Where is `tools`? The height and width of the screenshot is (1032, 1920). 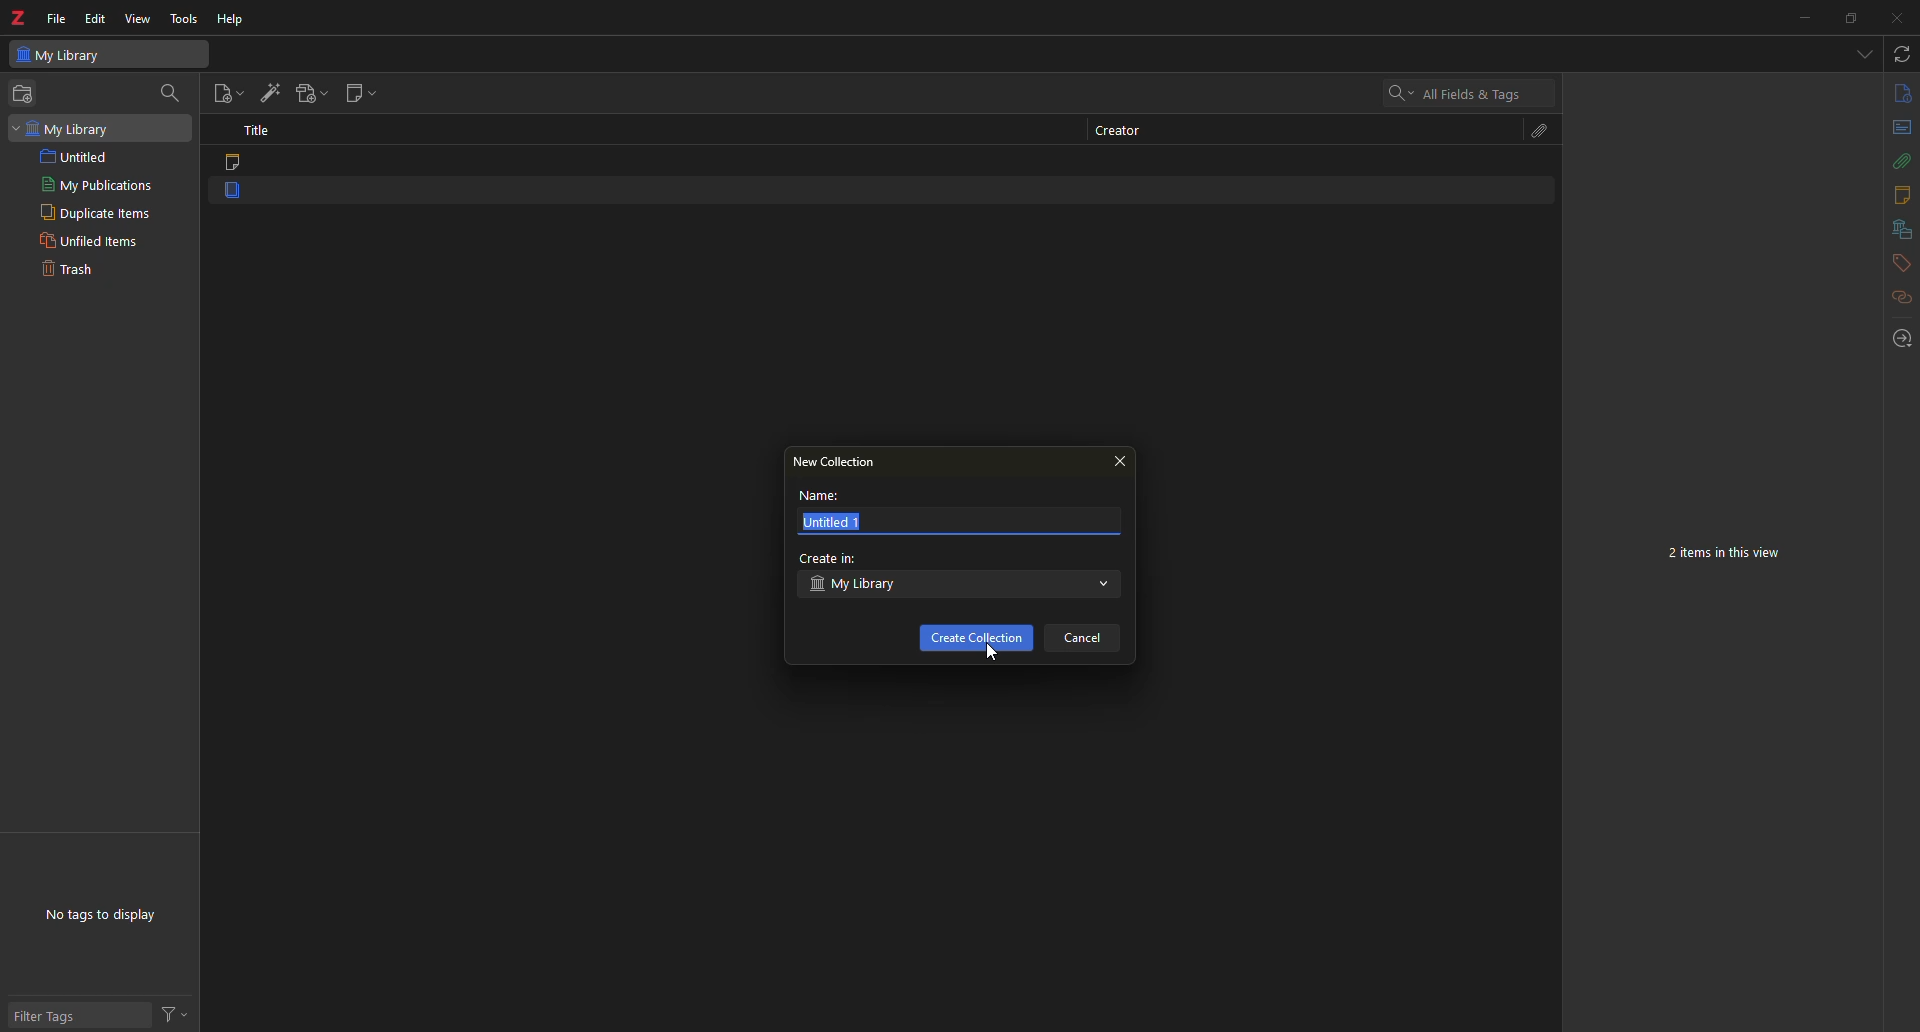 tools is located at coordinates (183, 17).